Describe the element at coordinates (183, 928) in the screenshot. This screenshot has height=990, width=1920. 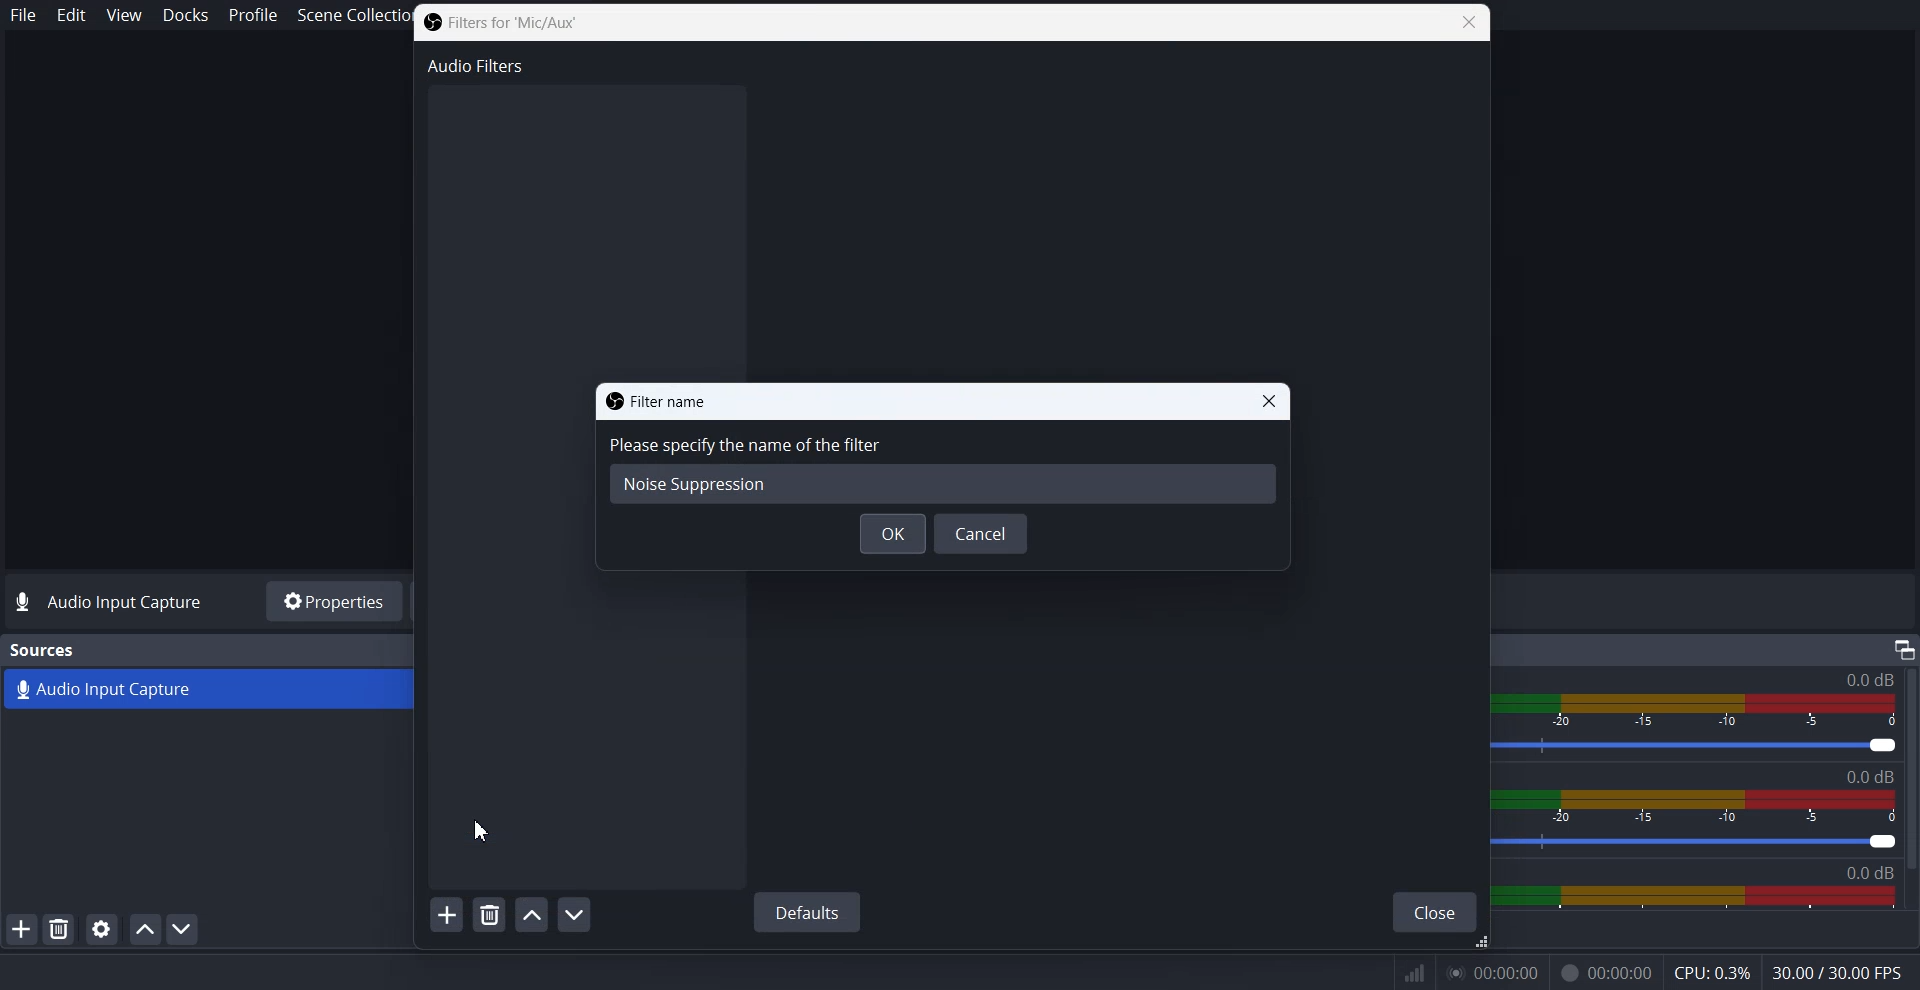
I see `Move Source down` at that location.